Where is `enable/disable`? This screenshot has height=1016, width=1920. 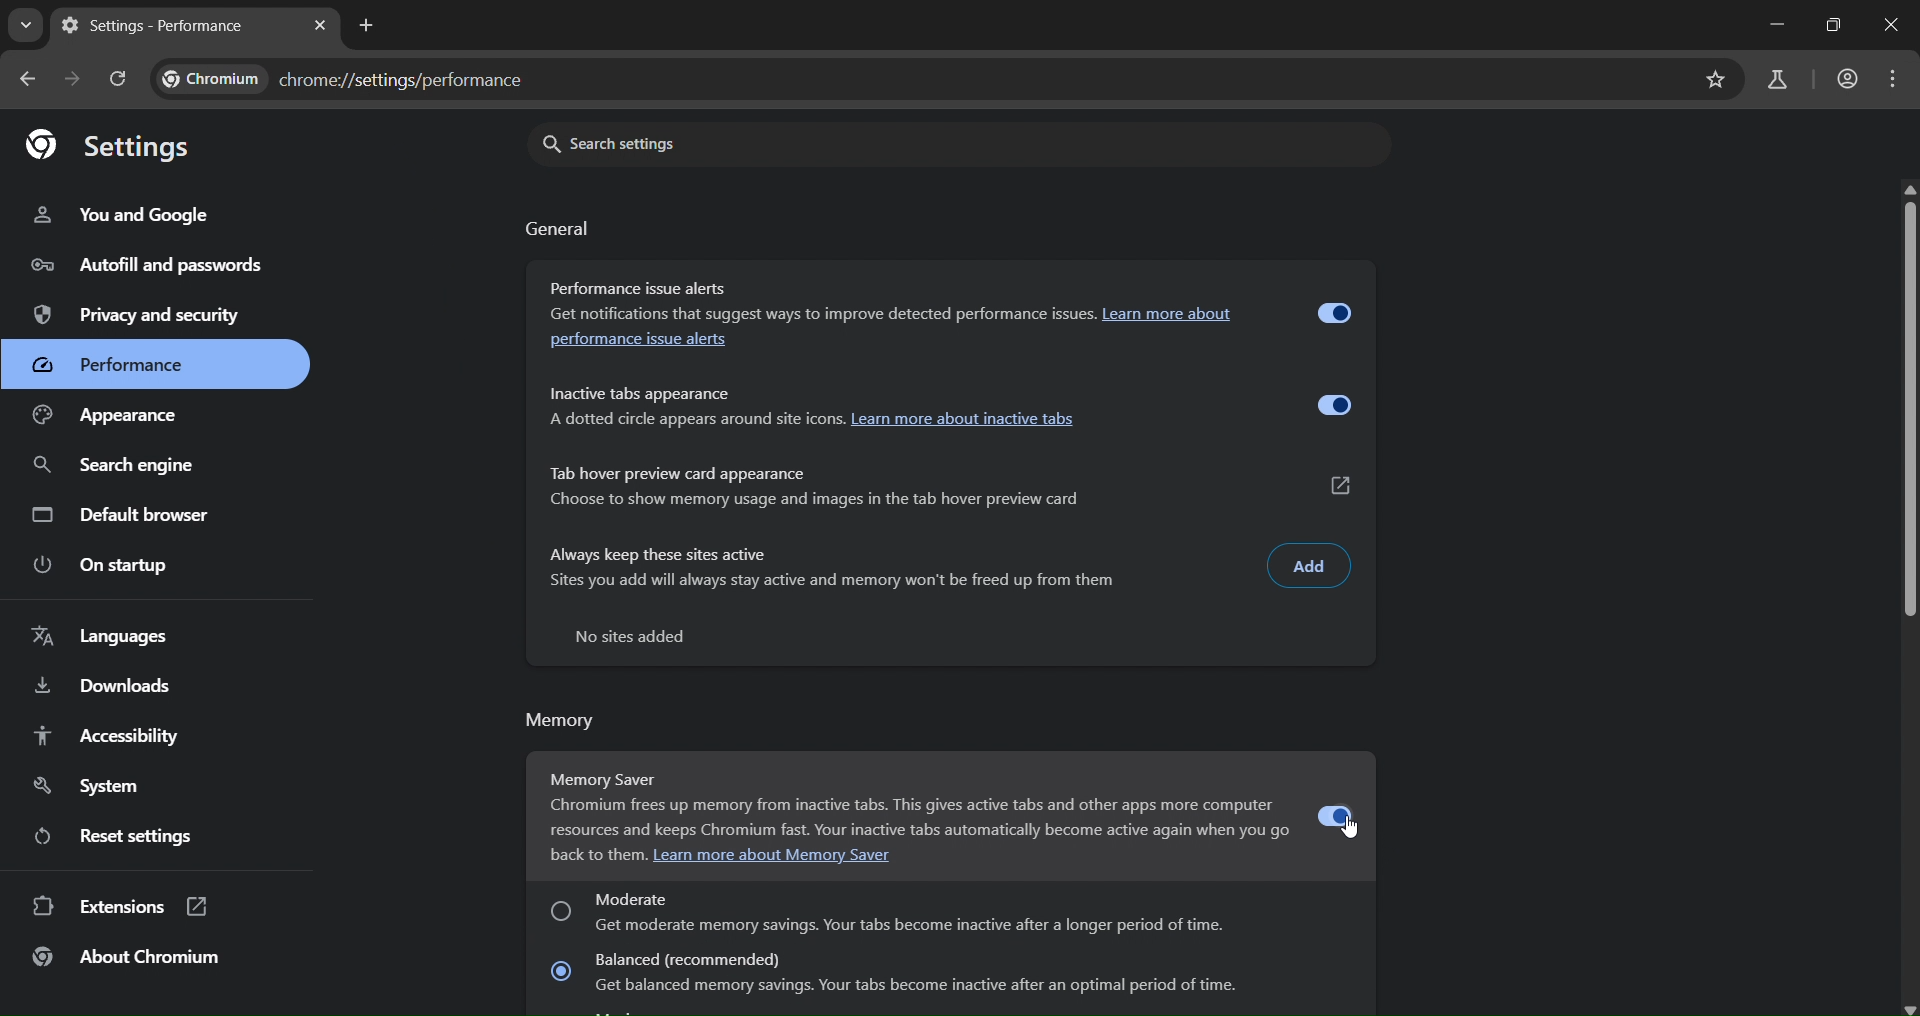 enable/disable is located at coordinates (1338, 815).